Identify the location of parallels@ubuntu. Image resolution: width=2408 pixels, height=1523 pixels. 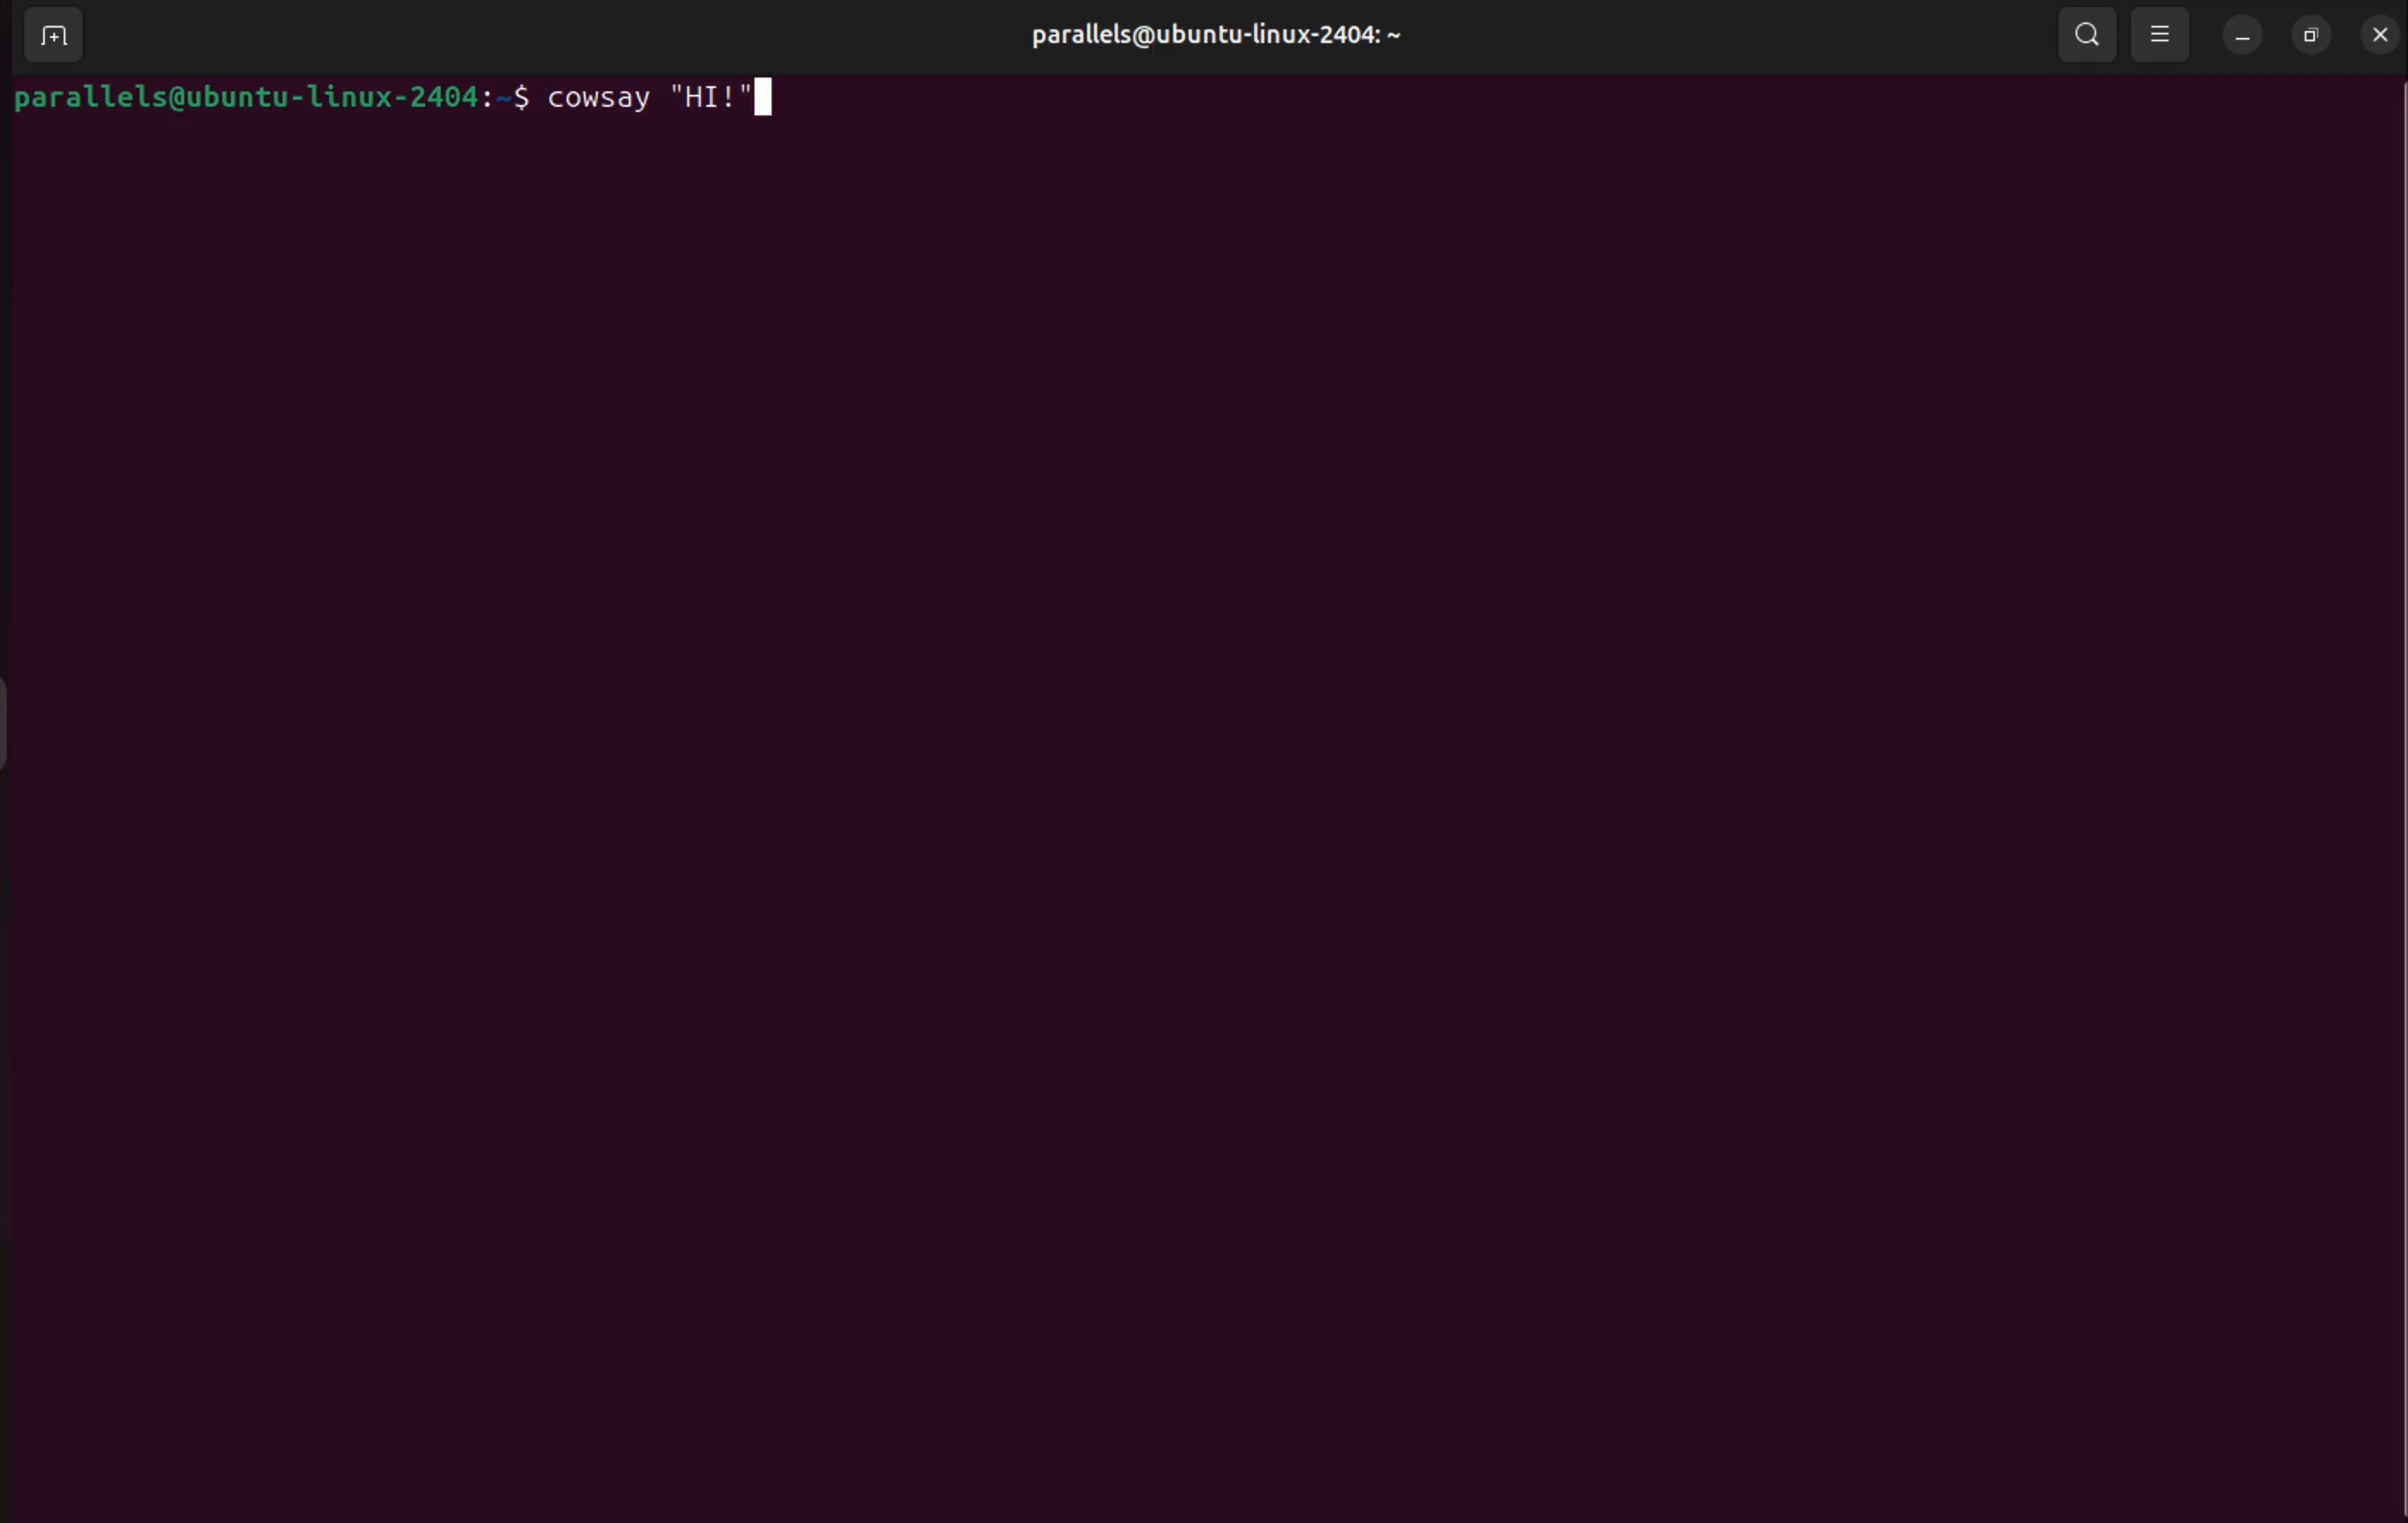
(1203, 40).